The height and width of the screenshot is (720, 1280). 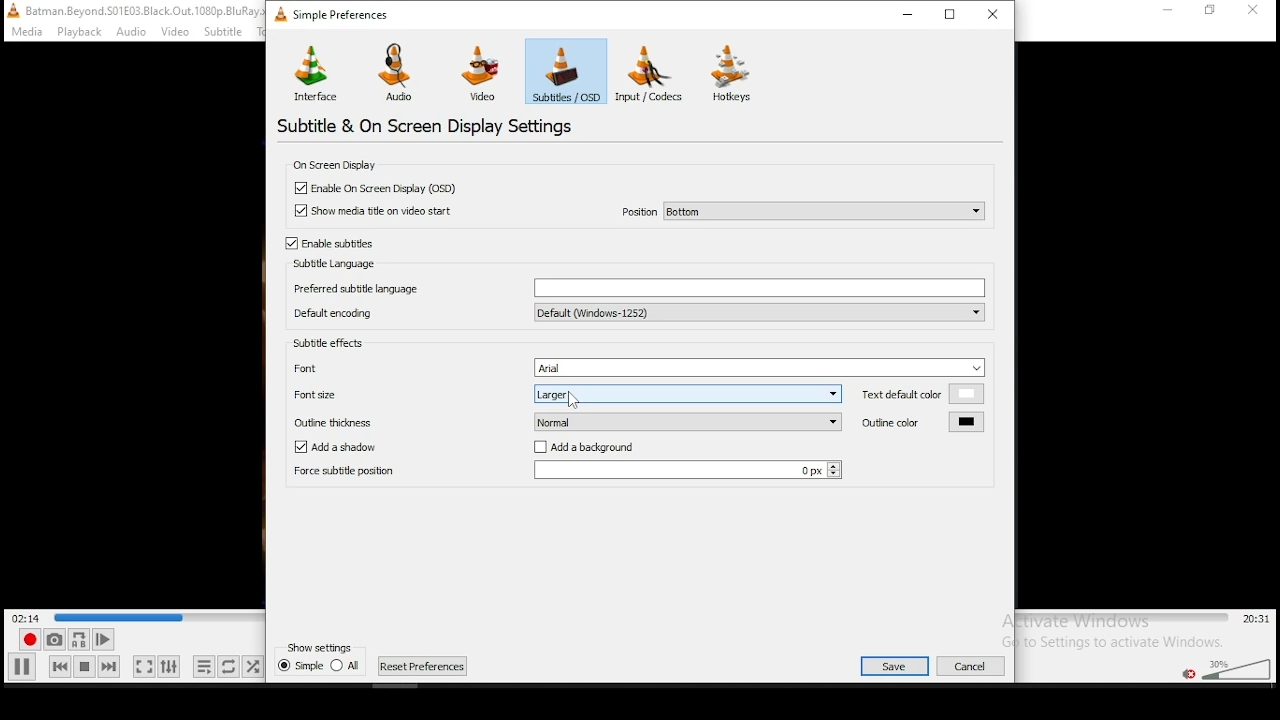 I want to click on subtitle and on screen display settings, so click(x=429, y=125).